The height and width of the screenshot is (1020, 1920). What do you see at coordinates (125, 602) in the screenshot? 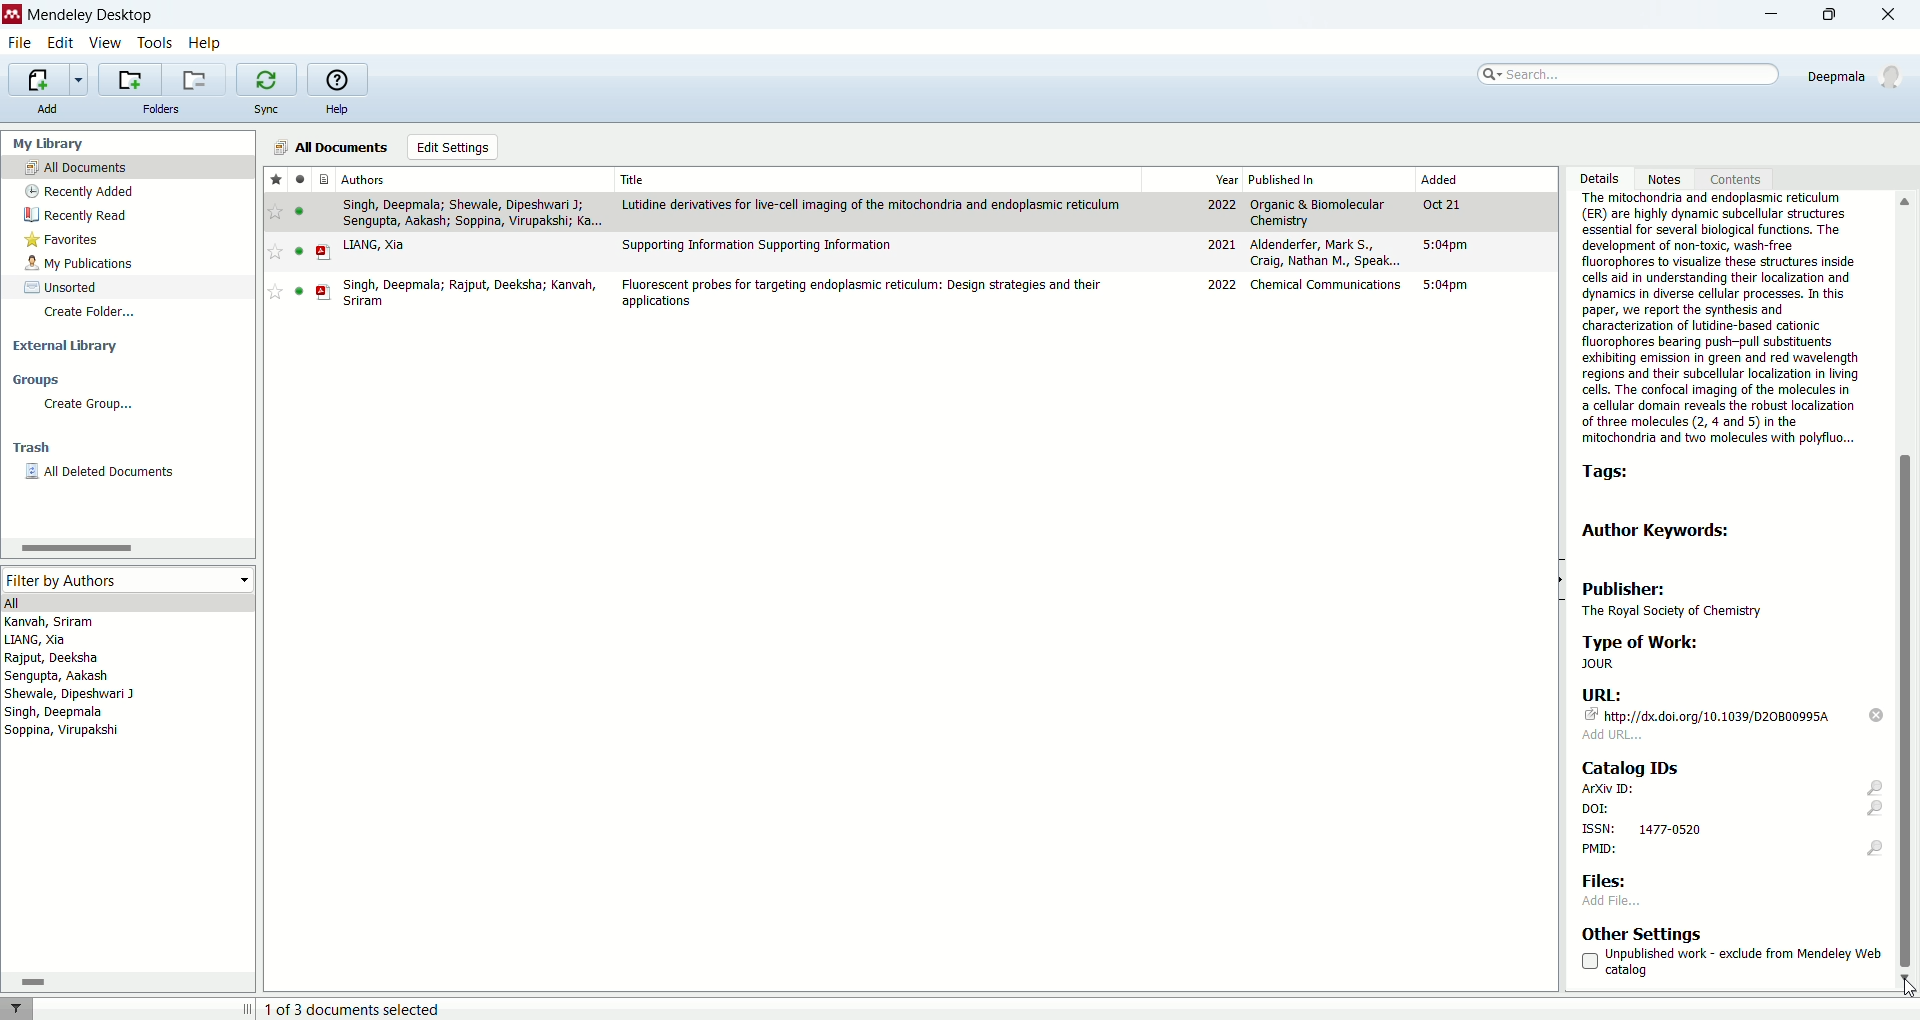
I see `all` at bounding box center [125, 602].